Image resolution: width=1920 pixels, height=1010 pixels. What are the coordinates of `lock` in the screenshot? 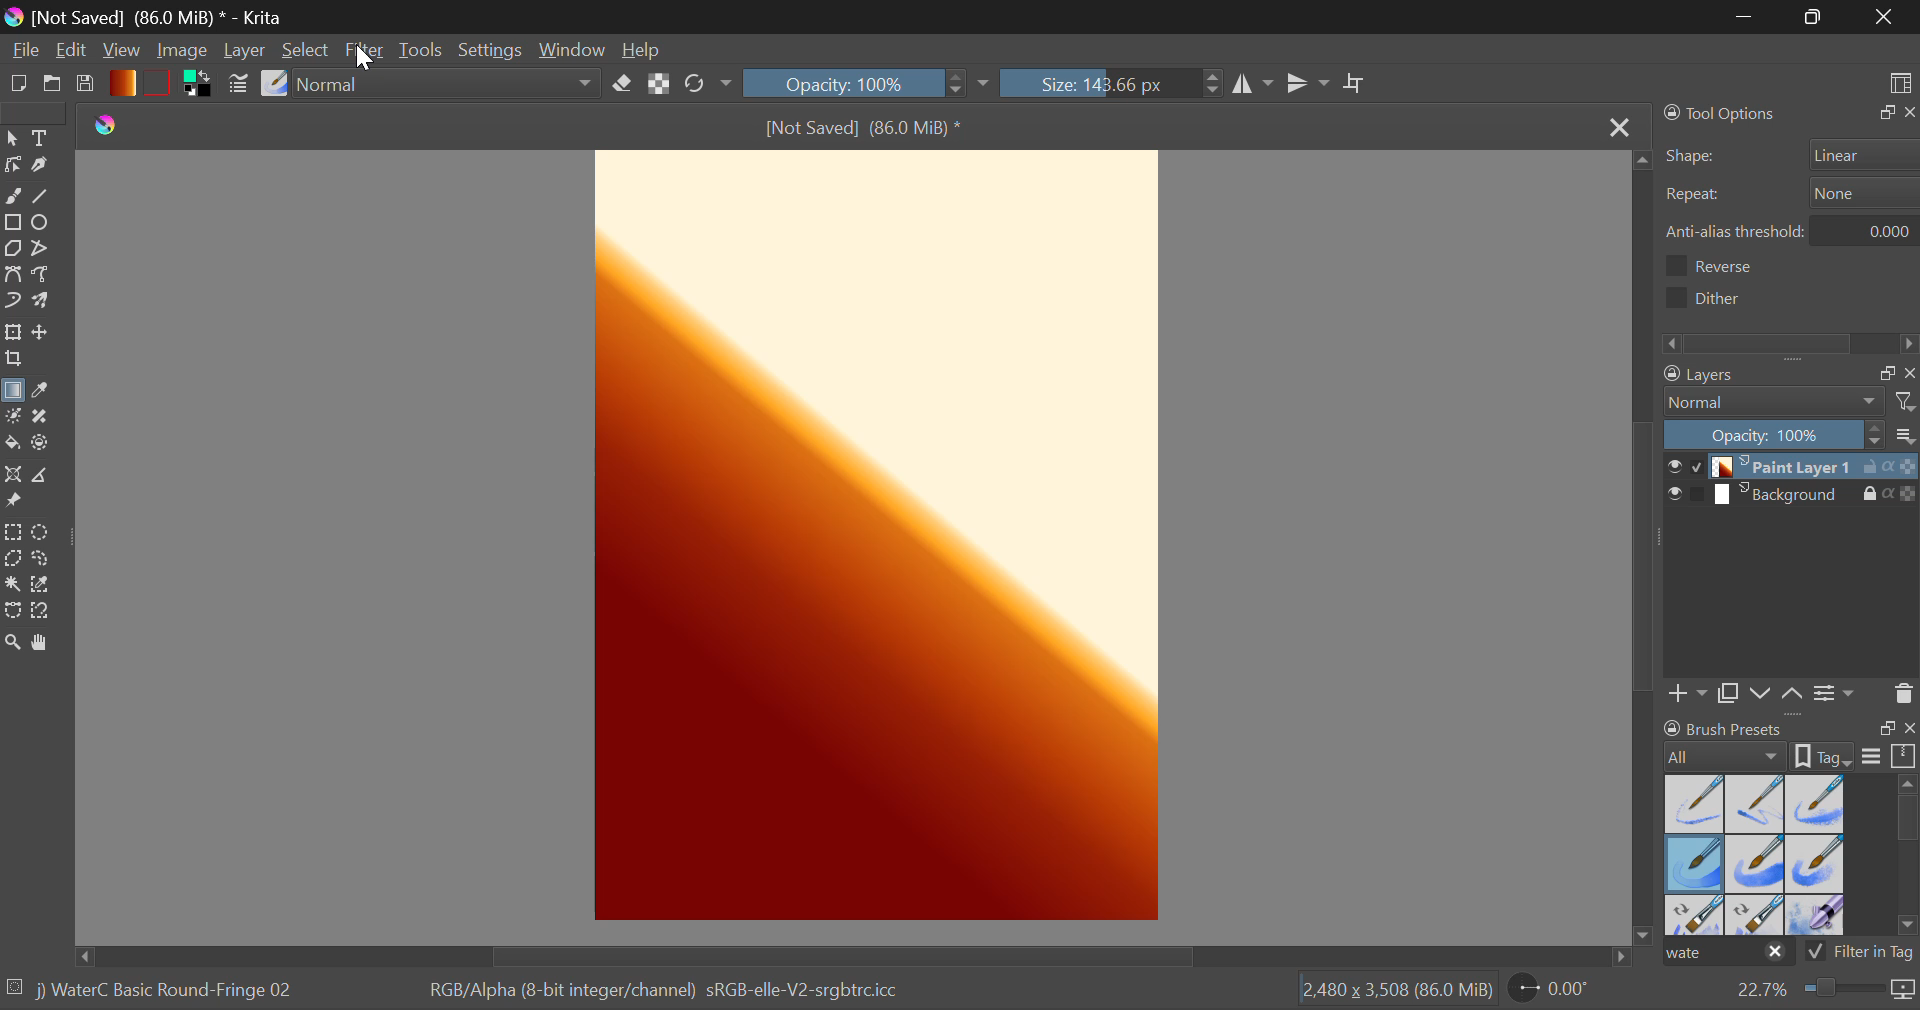 It's located at (1873, 469).